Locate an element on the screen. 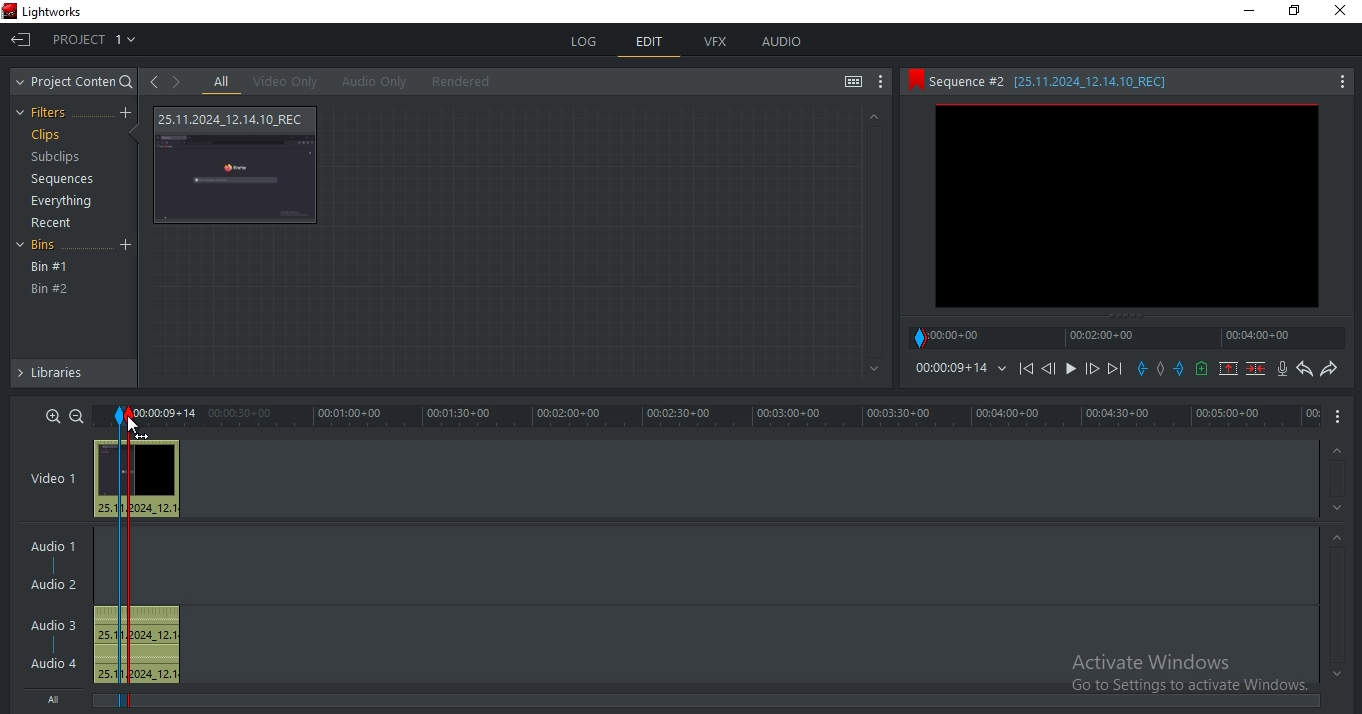 The height and width of the screenshot is (714, 1362). redo is located at coordinates (1329, 370).